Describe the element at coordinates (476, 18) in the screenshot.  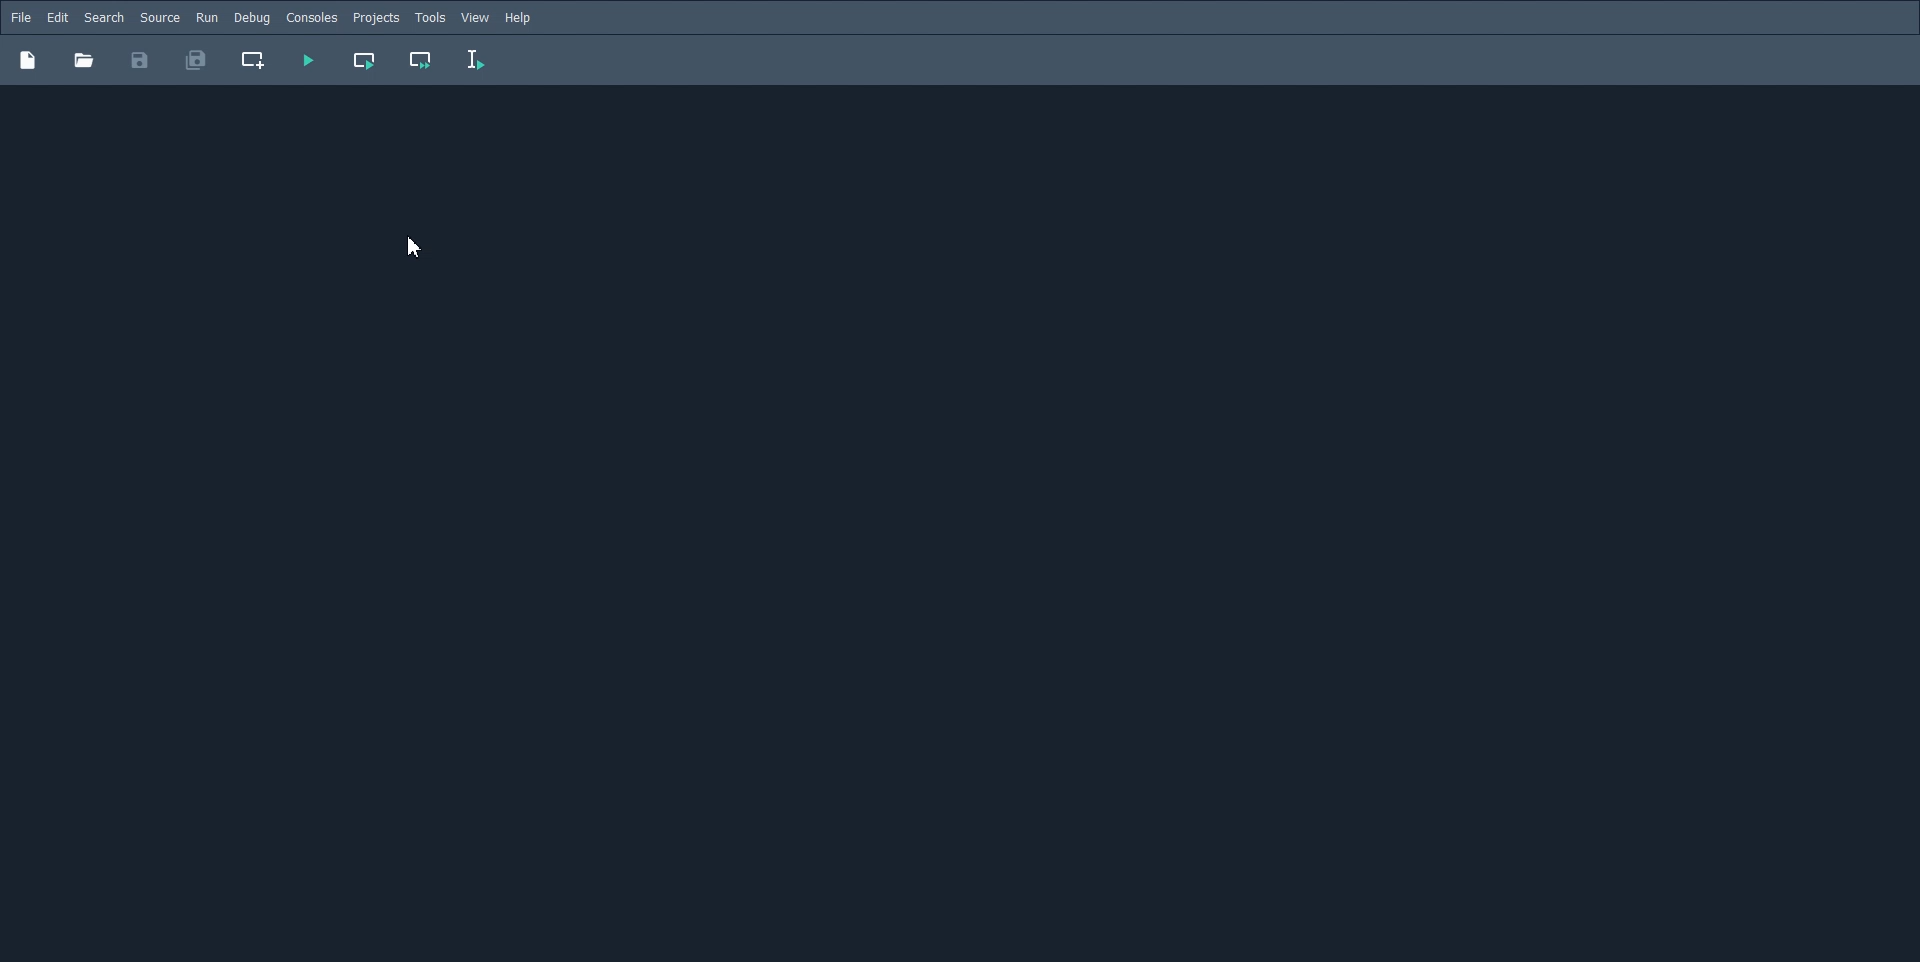
I see `view` at that location.